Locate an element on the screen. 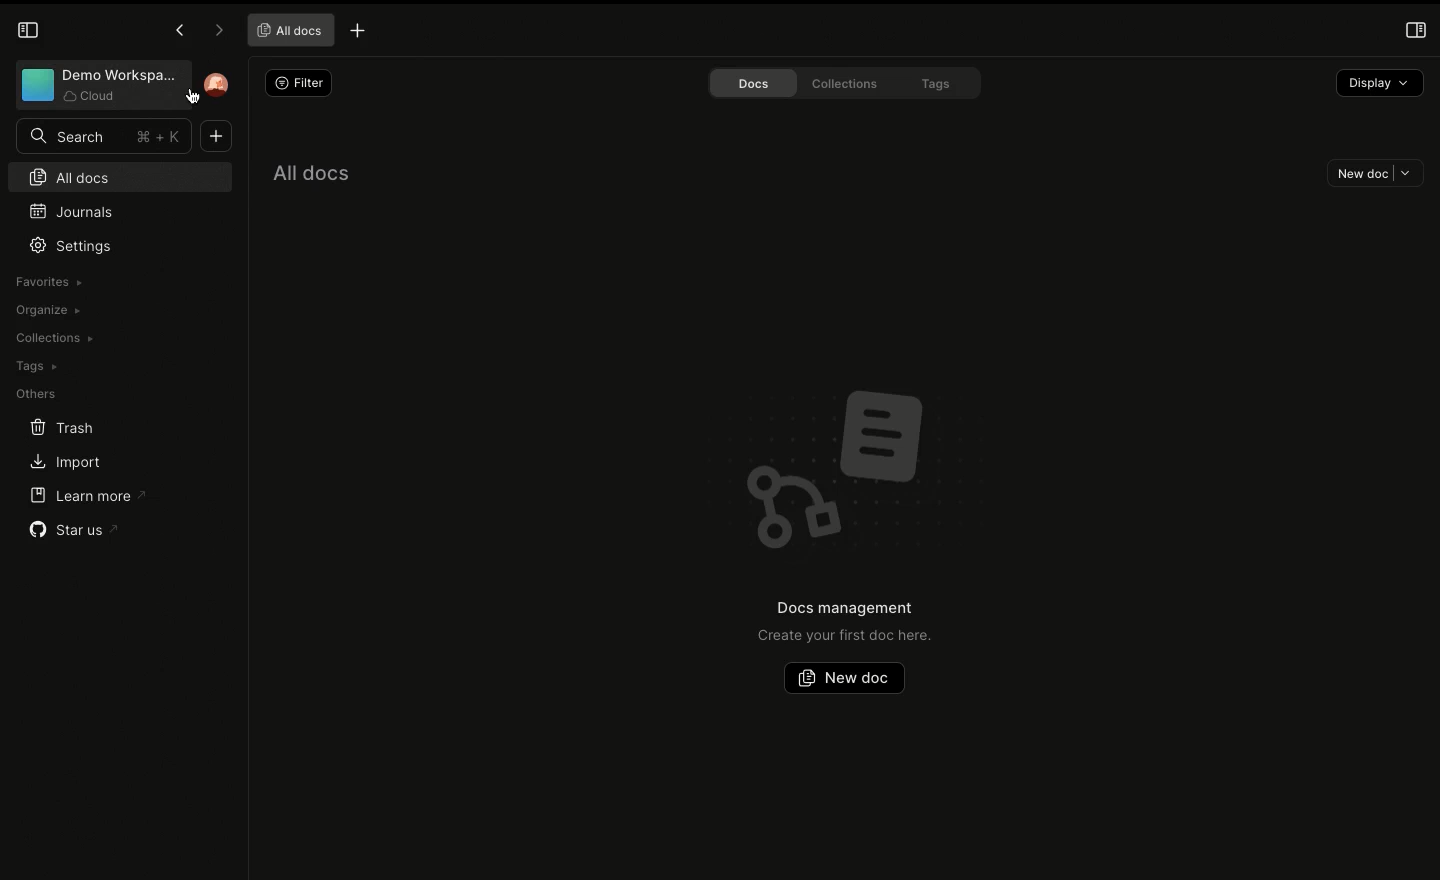  Organize is located at coordinates (50, 309).